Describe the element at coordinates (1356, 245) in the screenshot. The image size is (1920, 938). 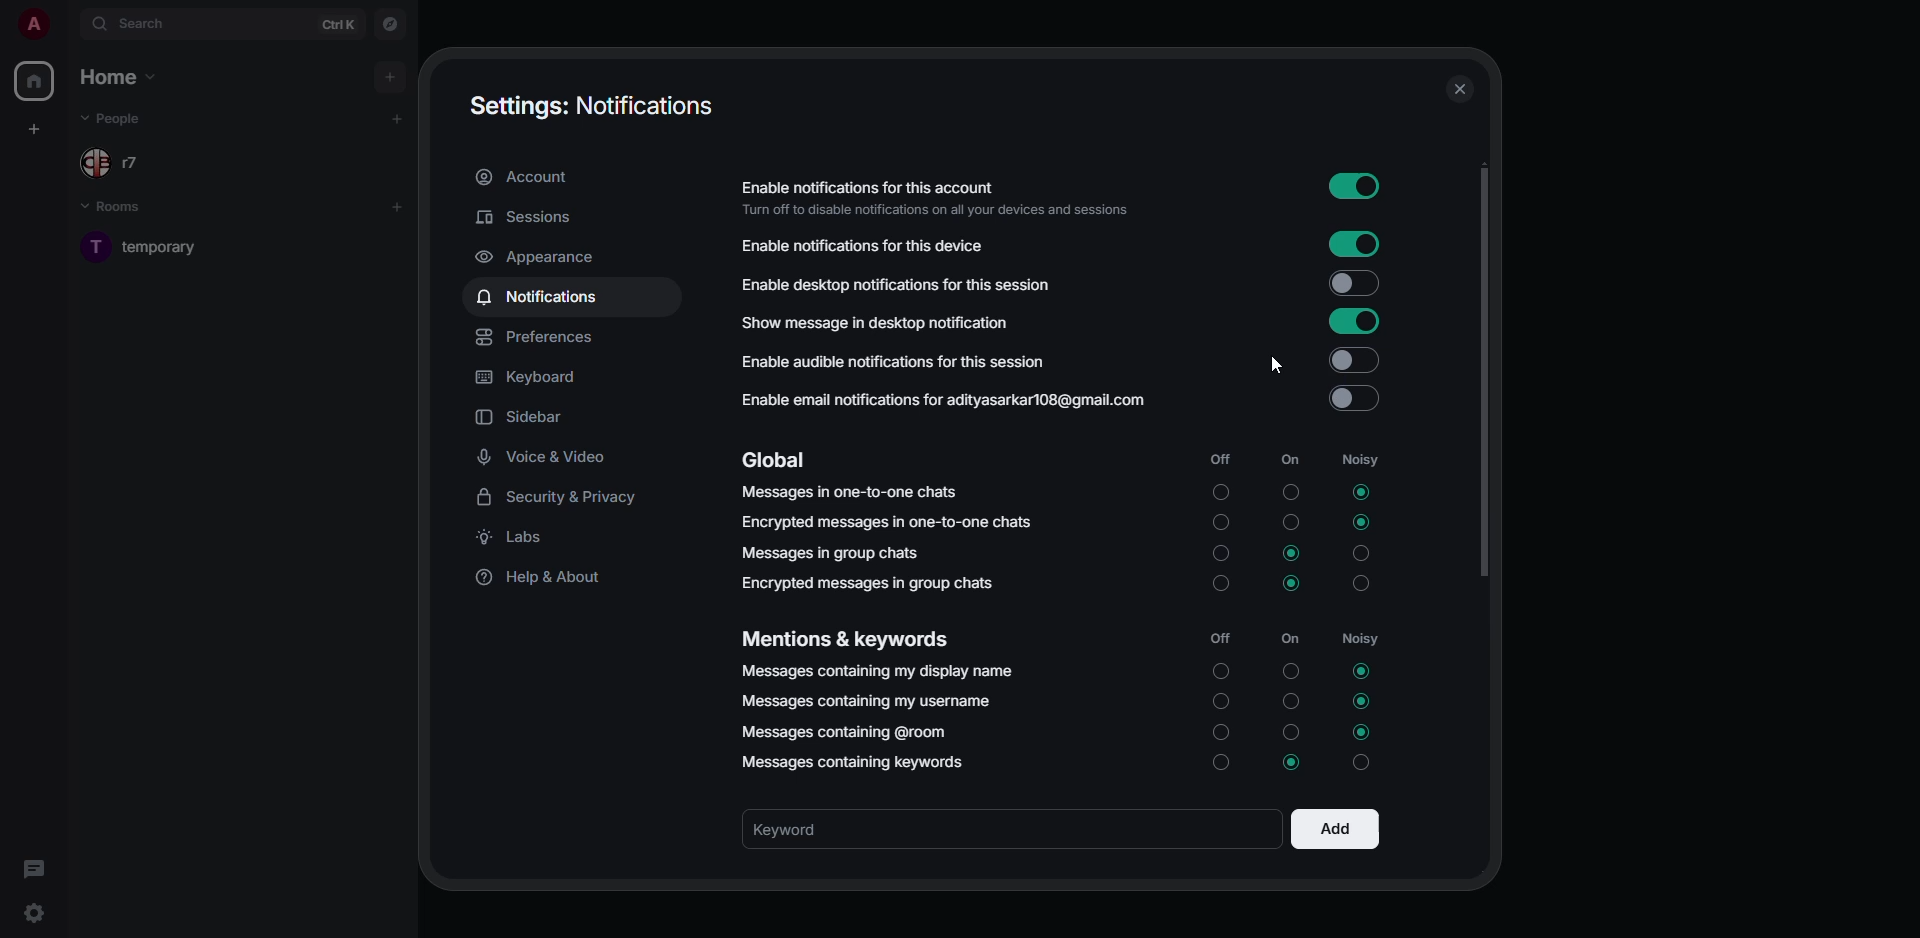
I see `enabled` at that location.